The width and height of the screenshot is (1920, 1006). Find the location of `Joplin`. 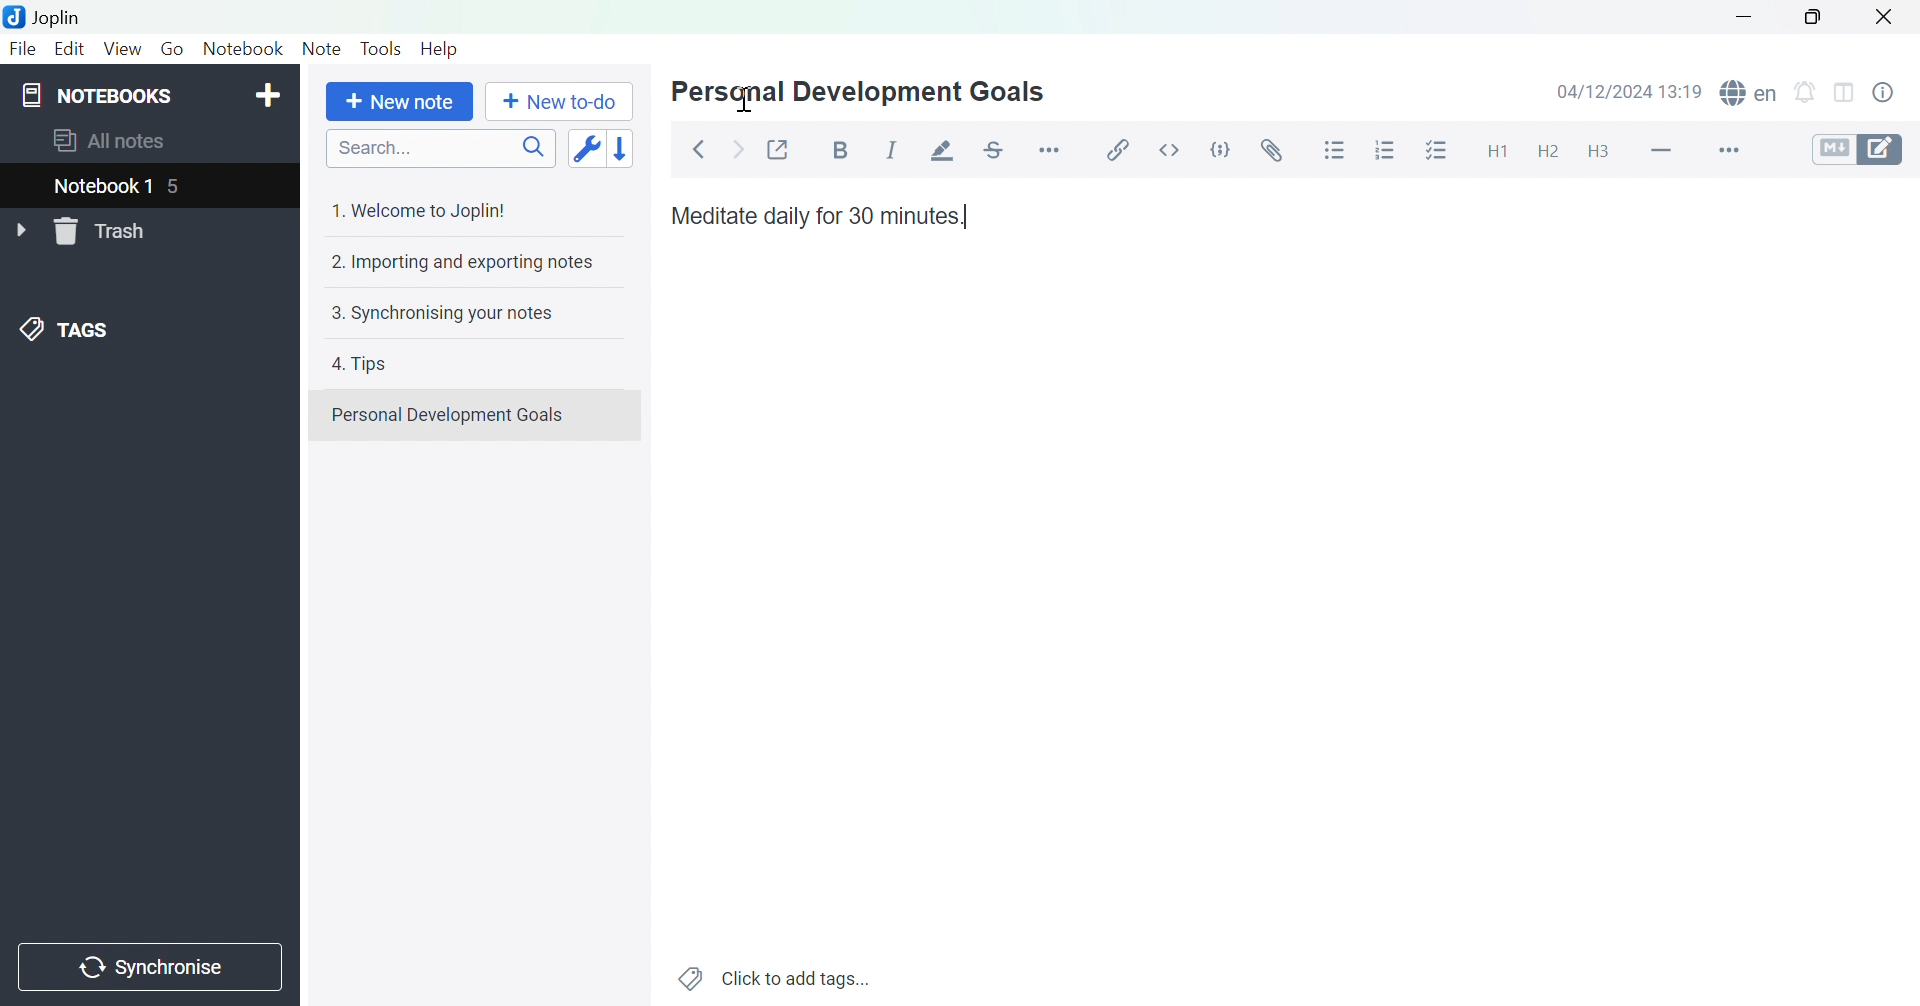

Joplin is located at coordinates (47, 16).